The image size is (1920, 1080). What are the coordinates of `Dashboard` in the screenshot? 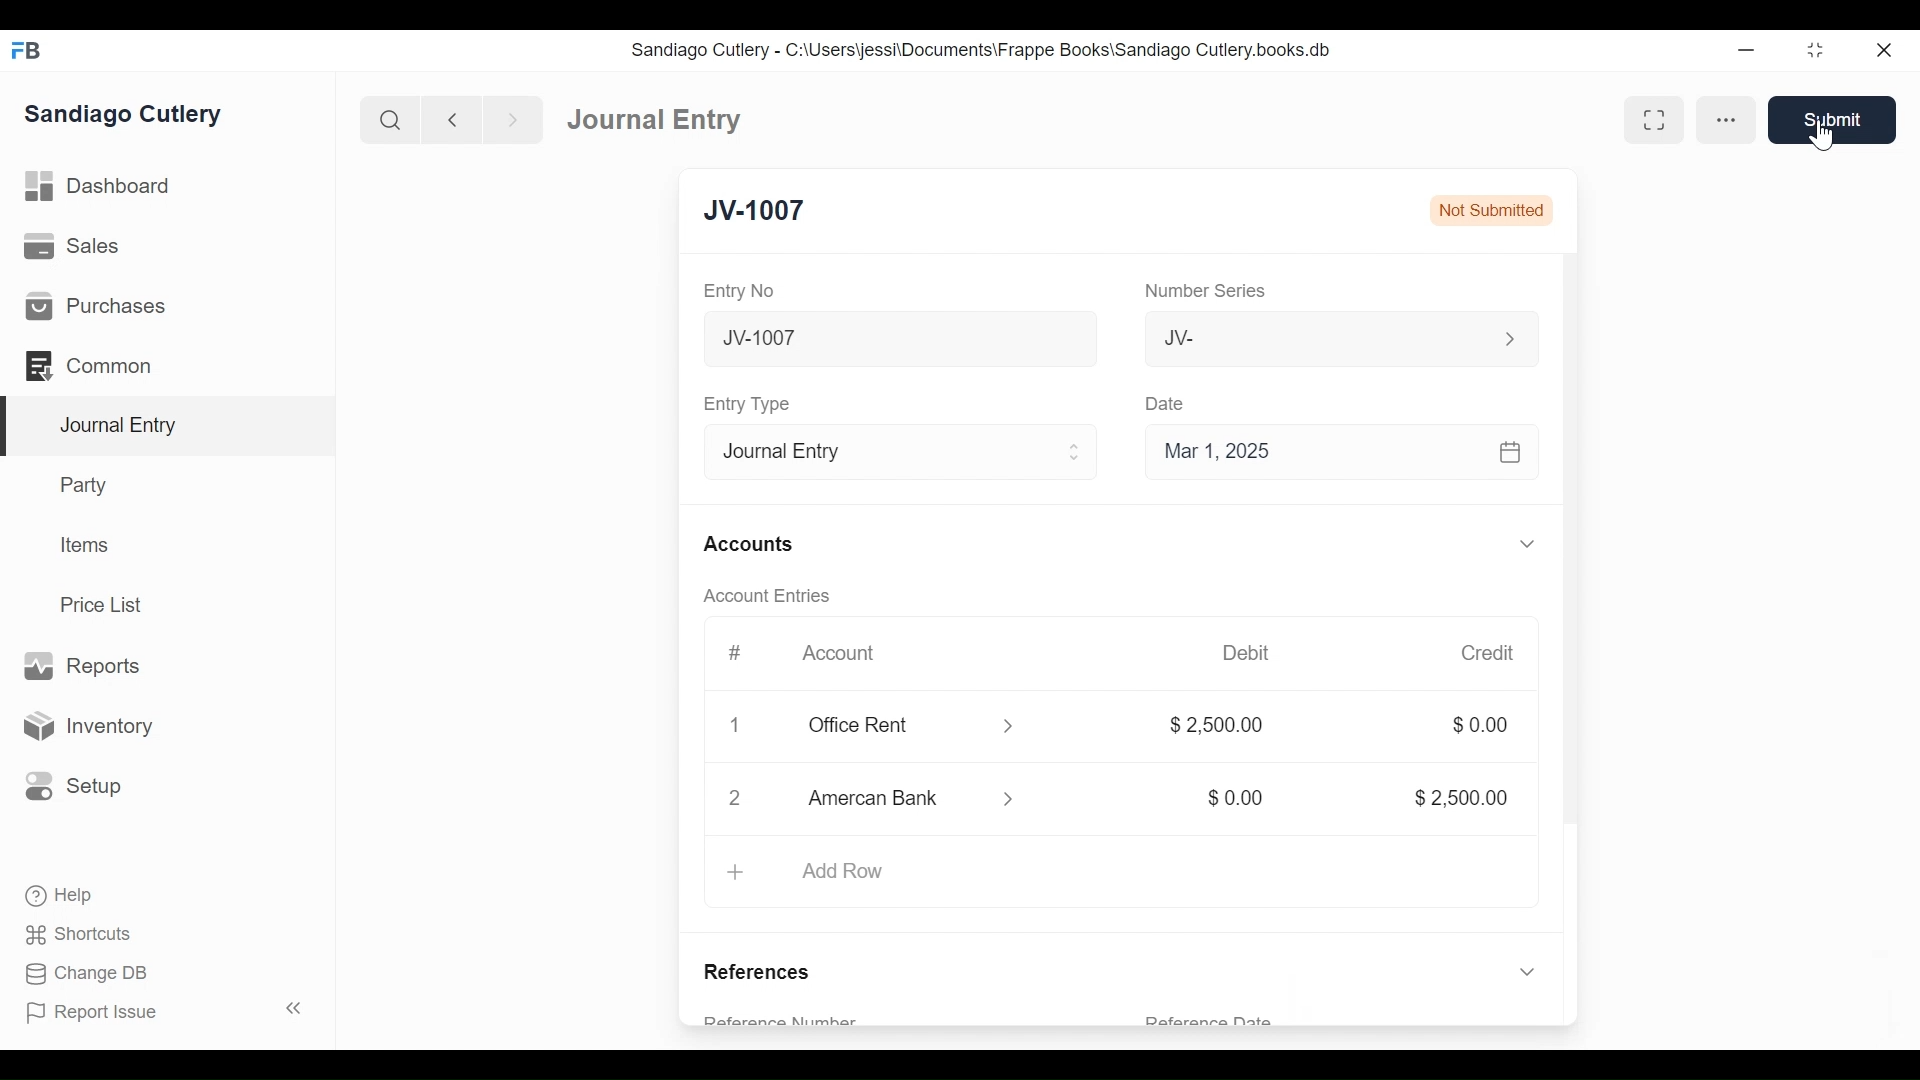 It's located at (647, 117).